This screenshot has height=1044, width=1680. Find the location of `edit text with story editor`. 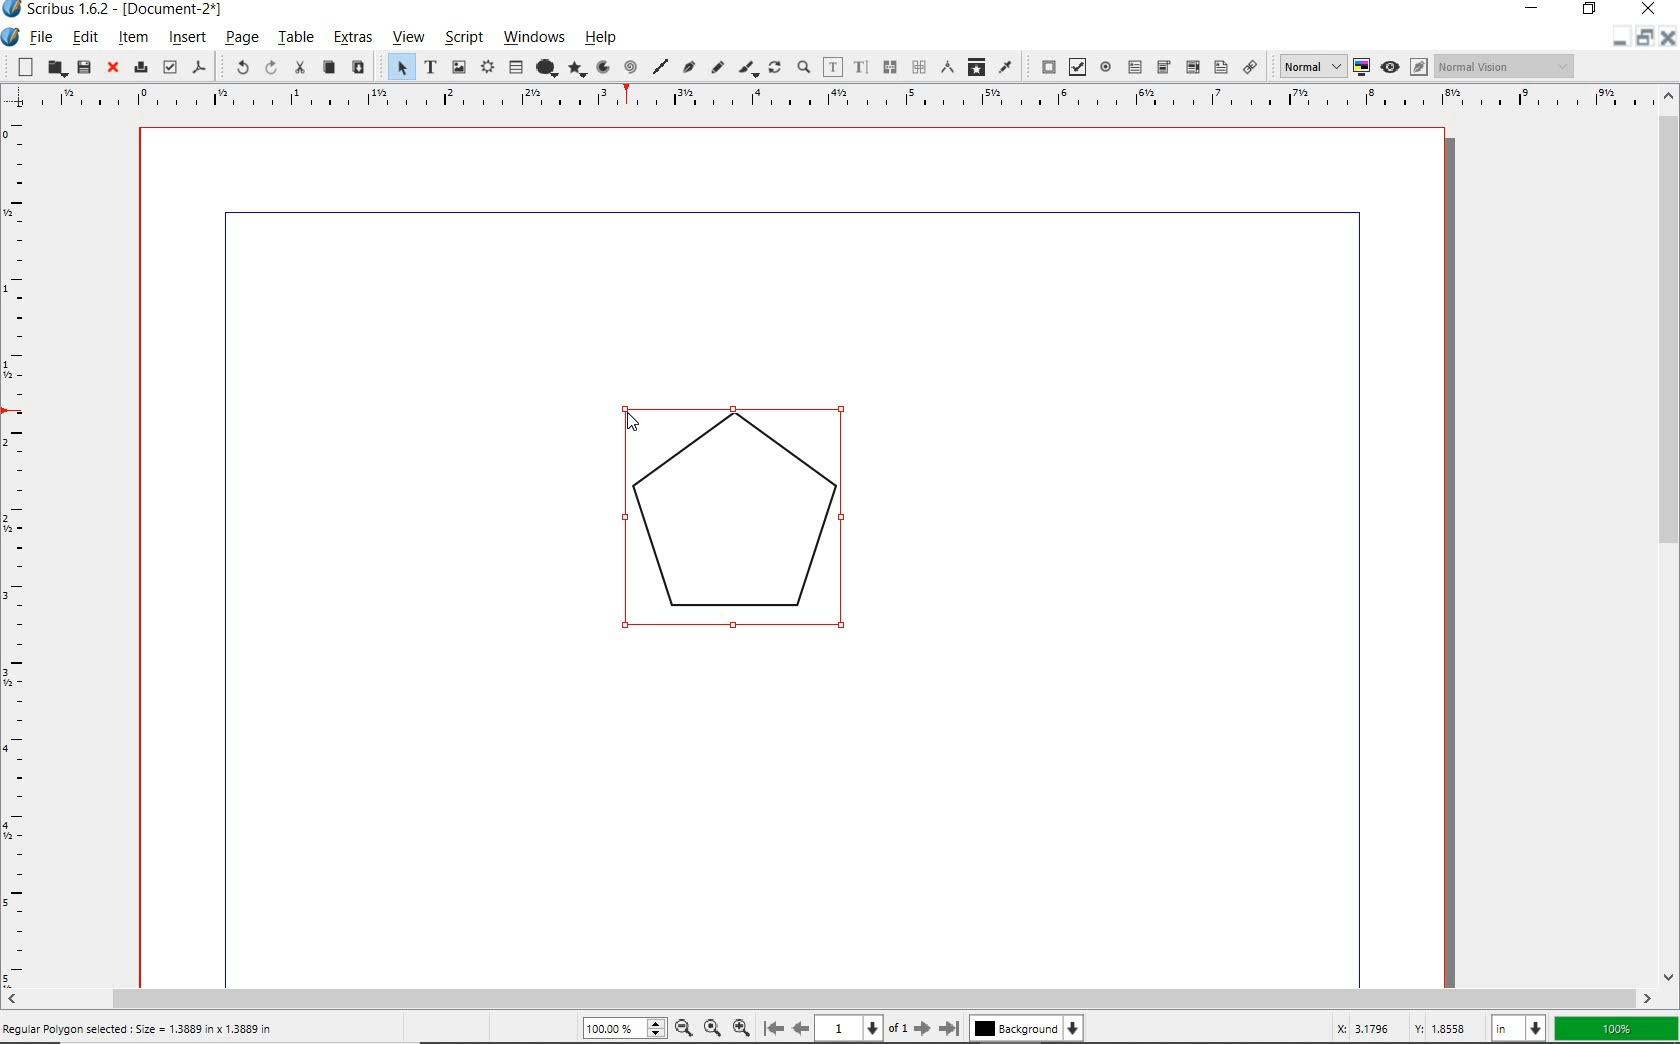

edit text with story editor is located at coordinates (862, 66).